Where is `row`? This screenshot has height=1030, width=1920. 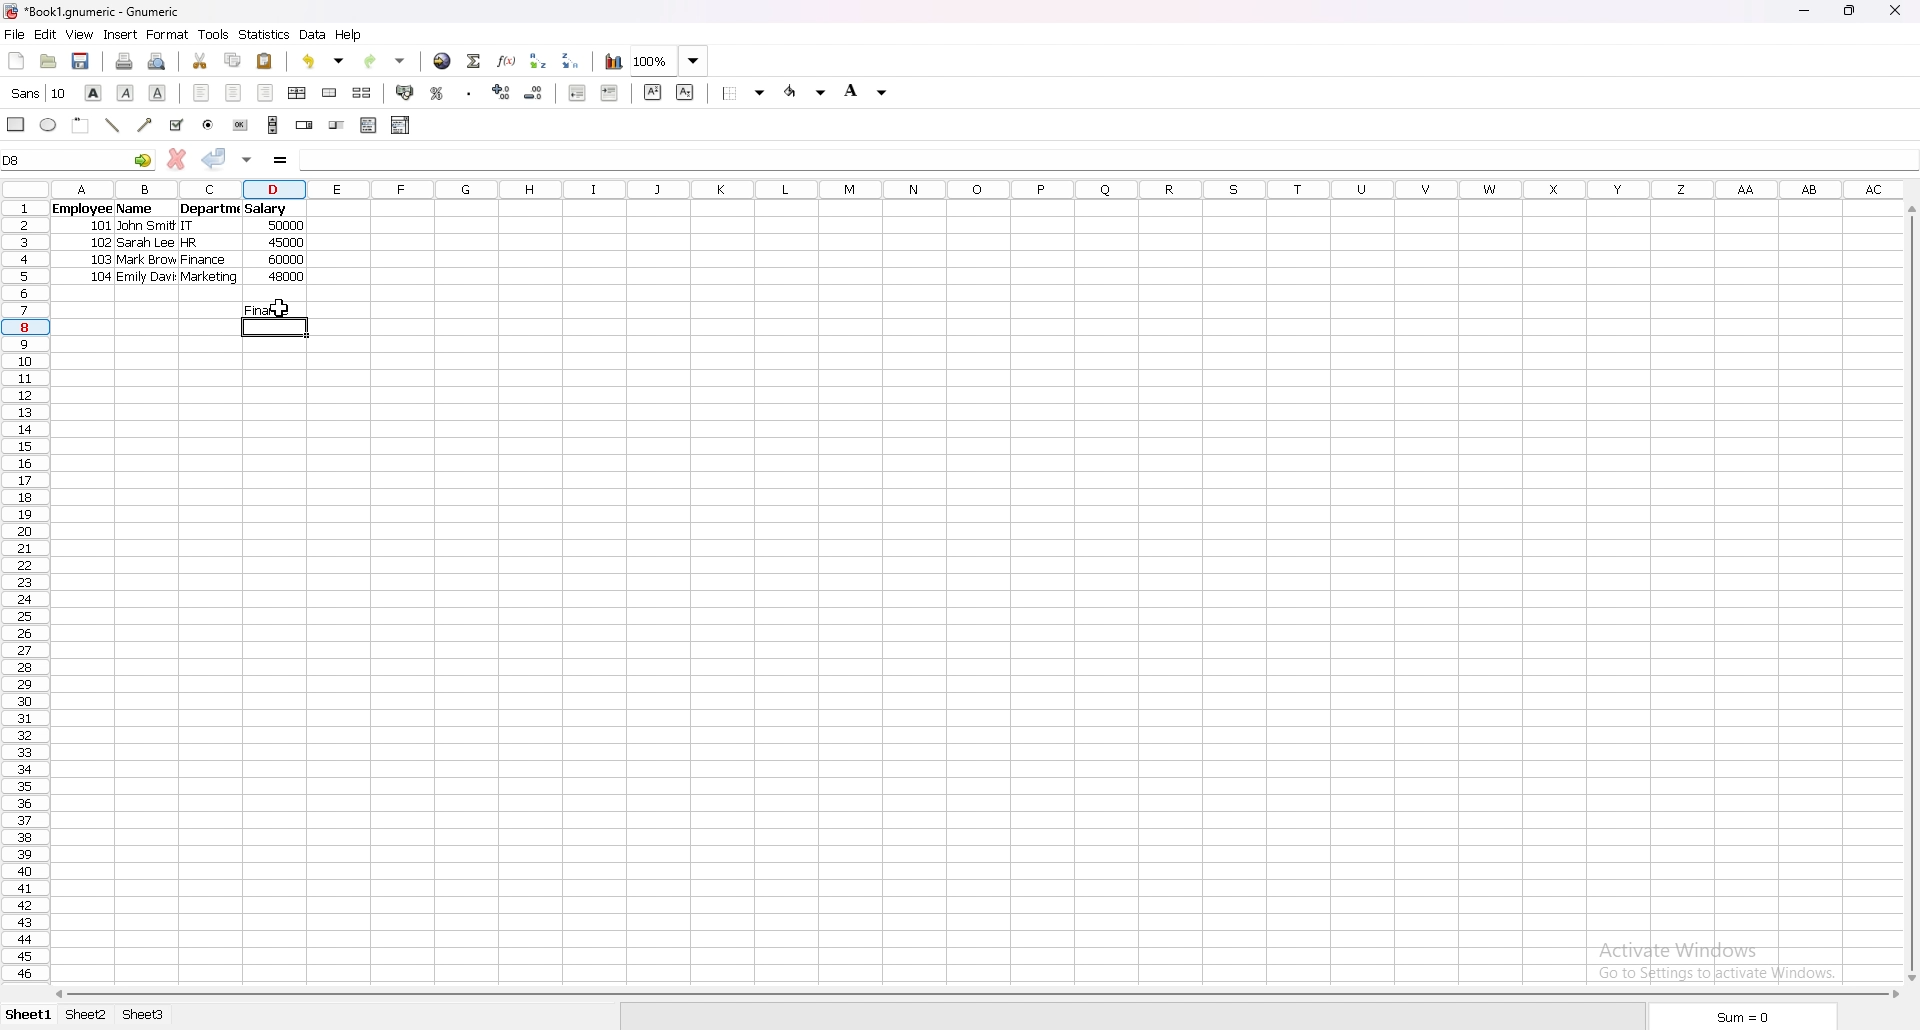 row is located at coordinates (21, 592).